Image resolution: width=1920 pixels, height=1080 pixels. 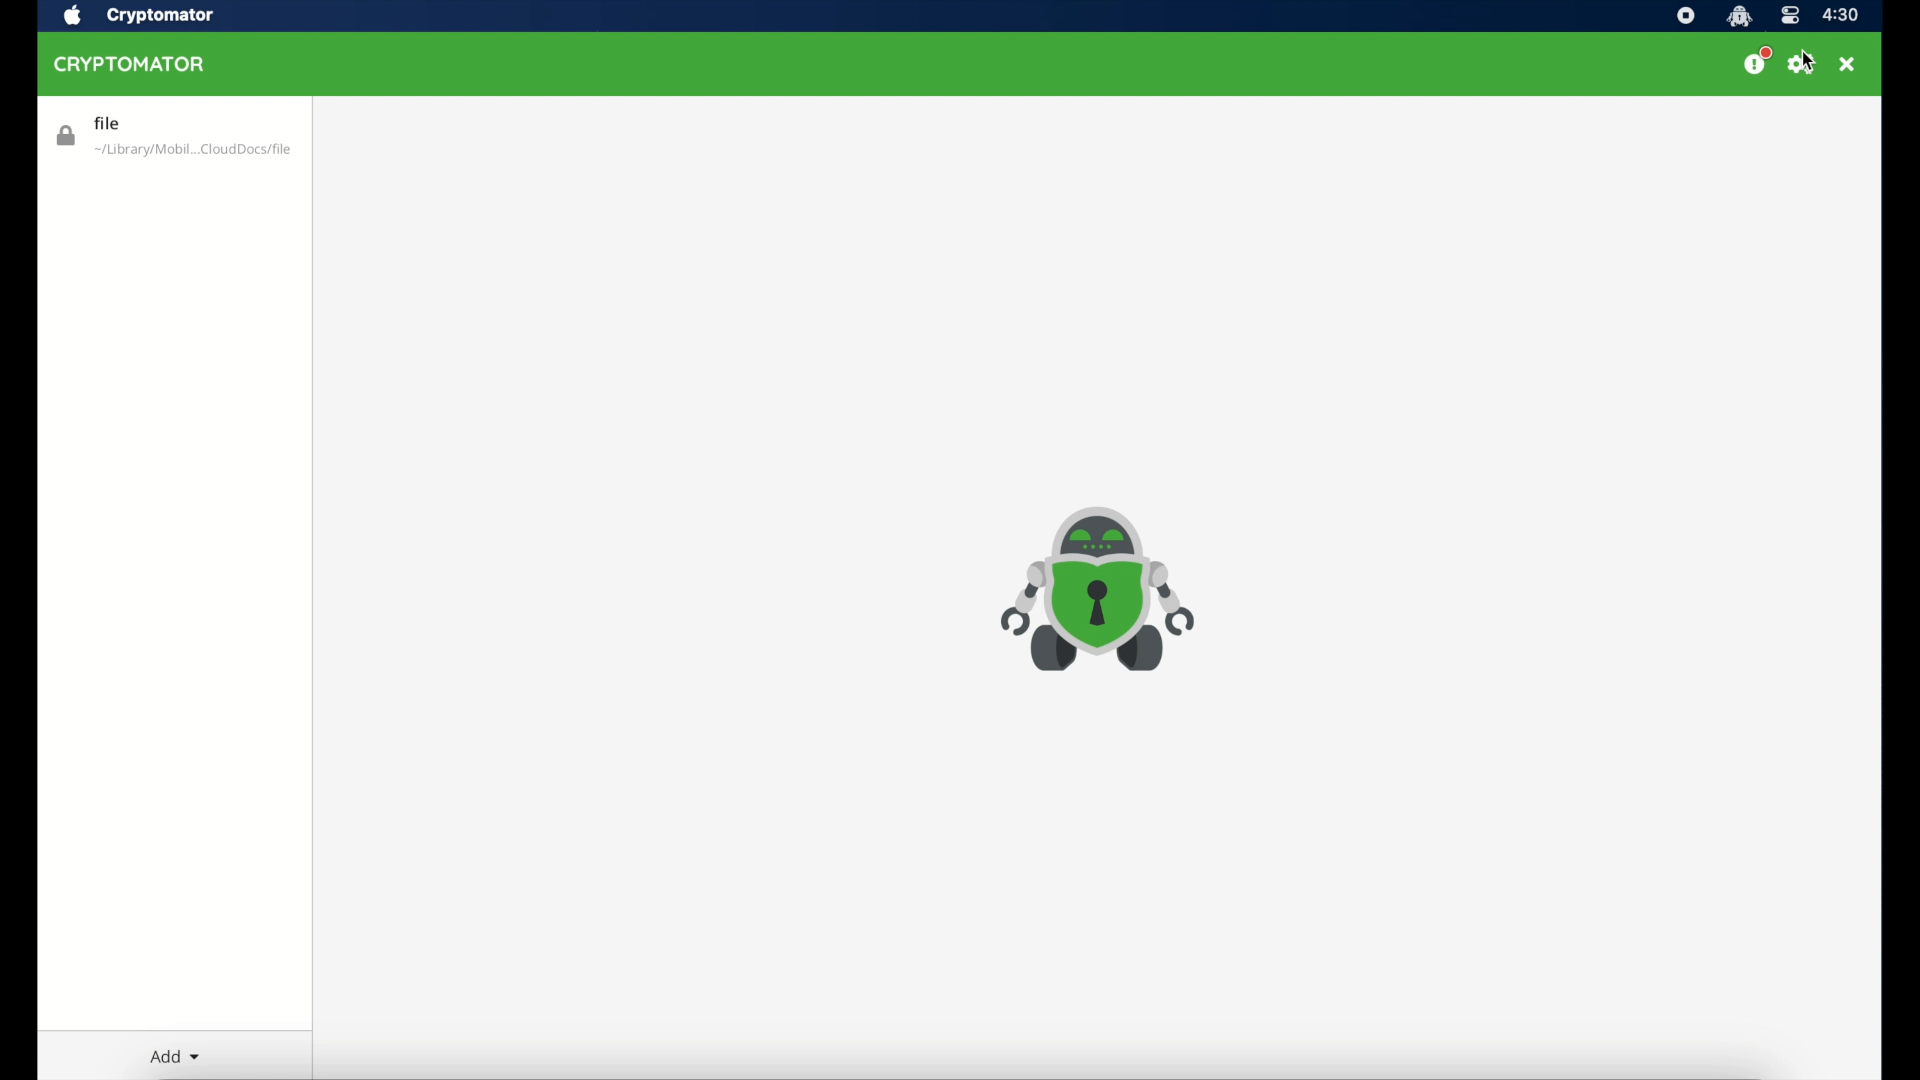 What do you see at coordinates (175, 1056) in the screenshot?
I see `add dropdown` at bounding box center [175, 1056].